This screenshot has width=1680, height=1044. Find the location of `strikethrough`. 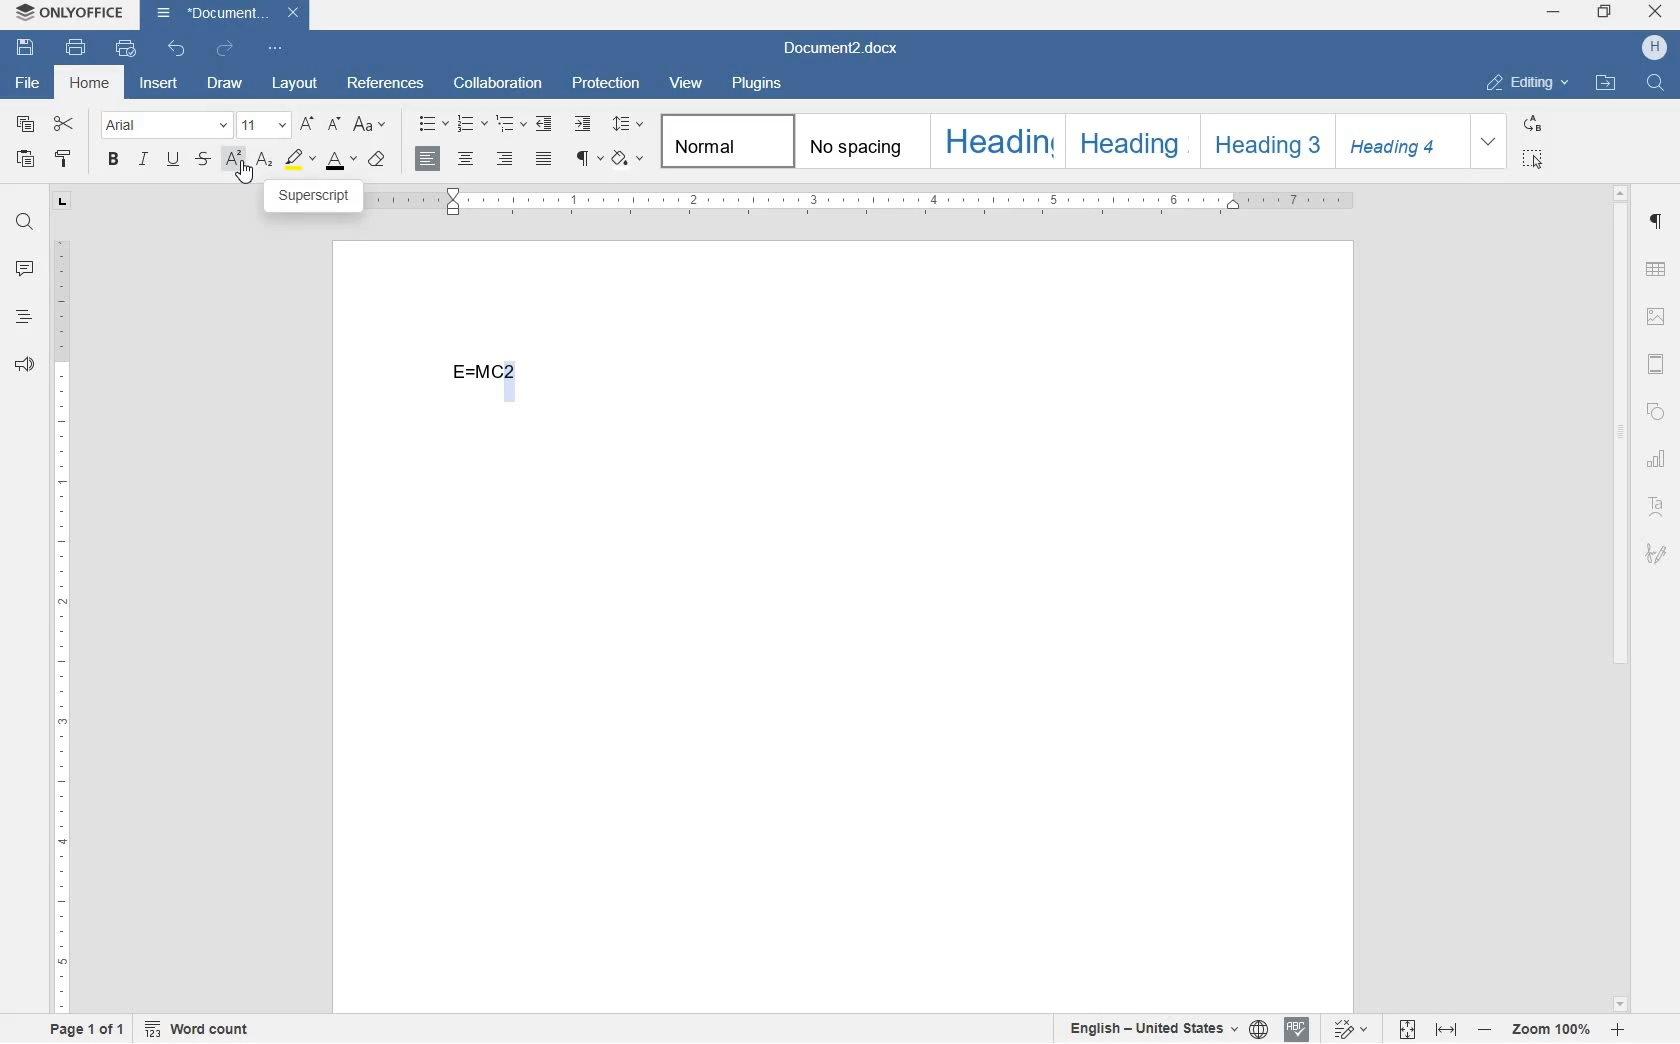

strikethrough is located at coordinates (204, 160).